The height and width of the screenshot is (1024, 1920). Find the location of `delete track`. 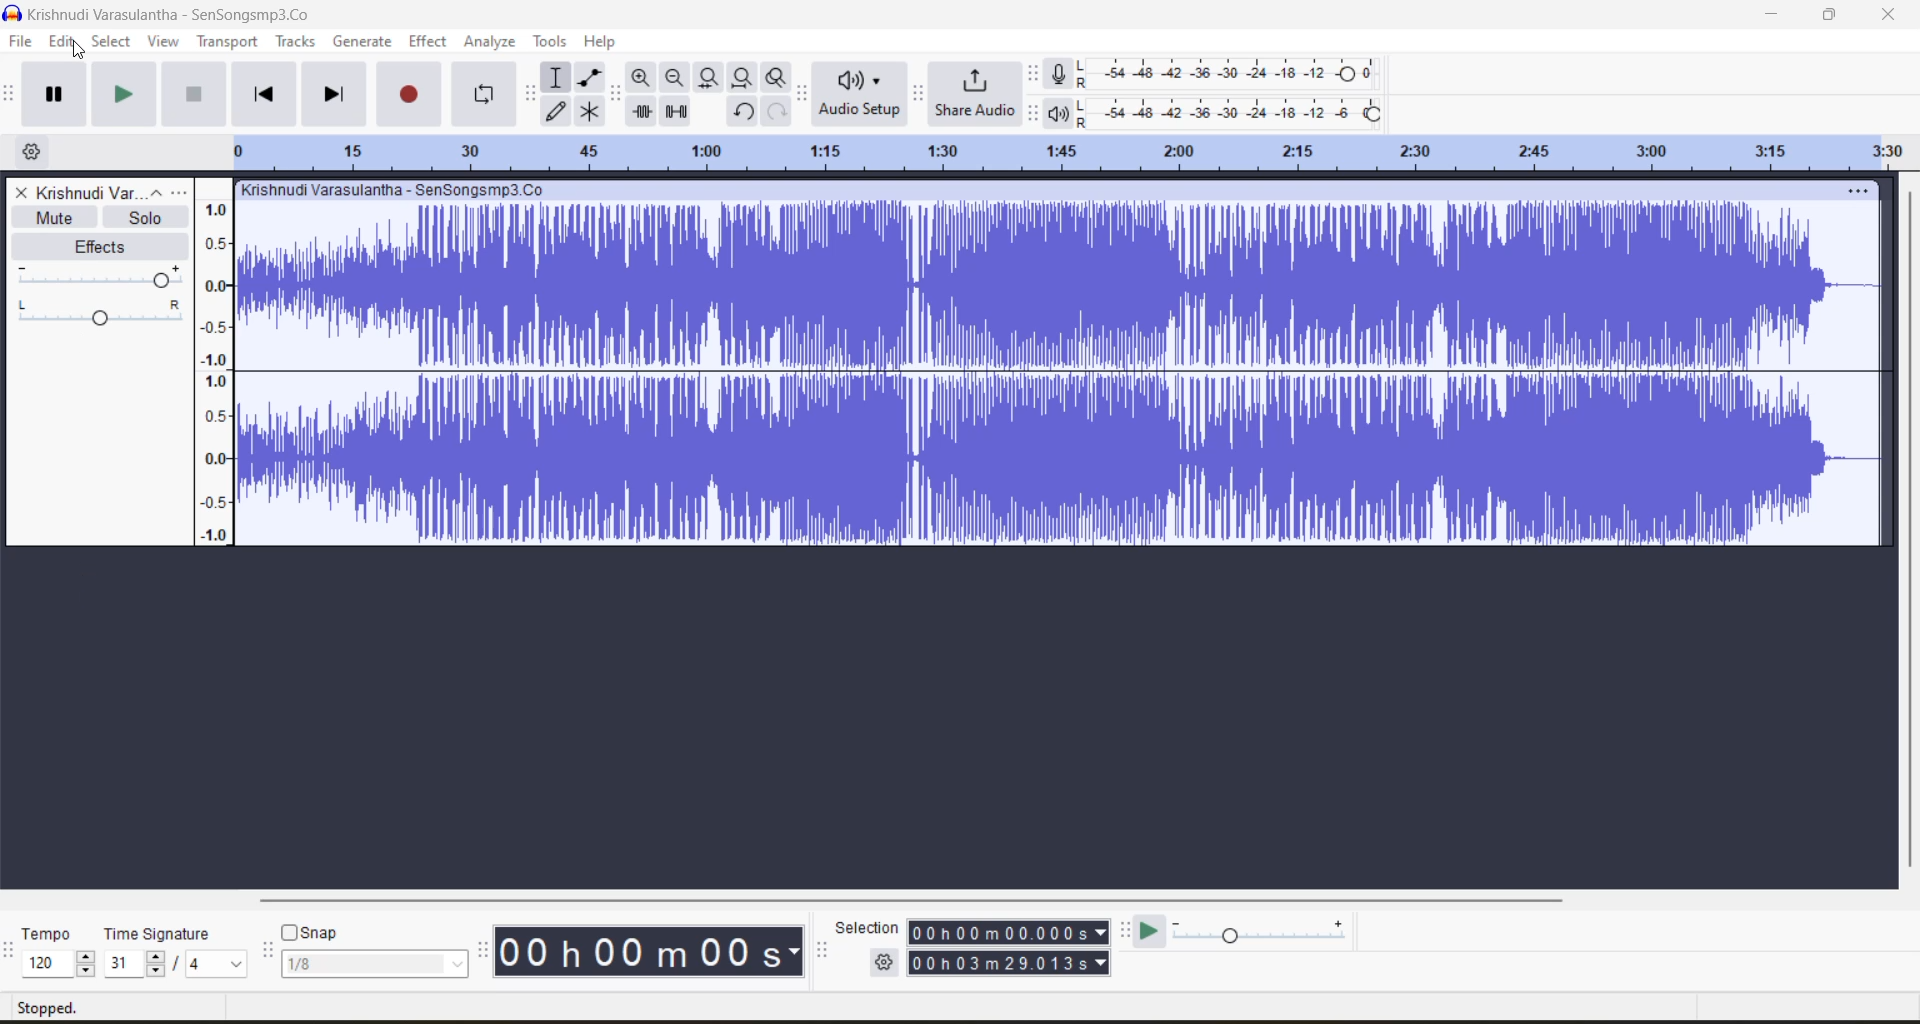

delete track is located at coordinates (24, 192).